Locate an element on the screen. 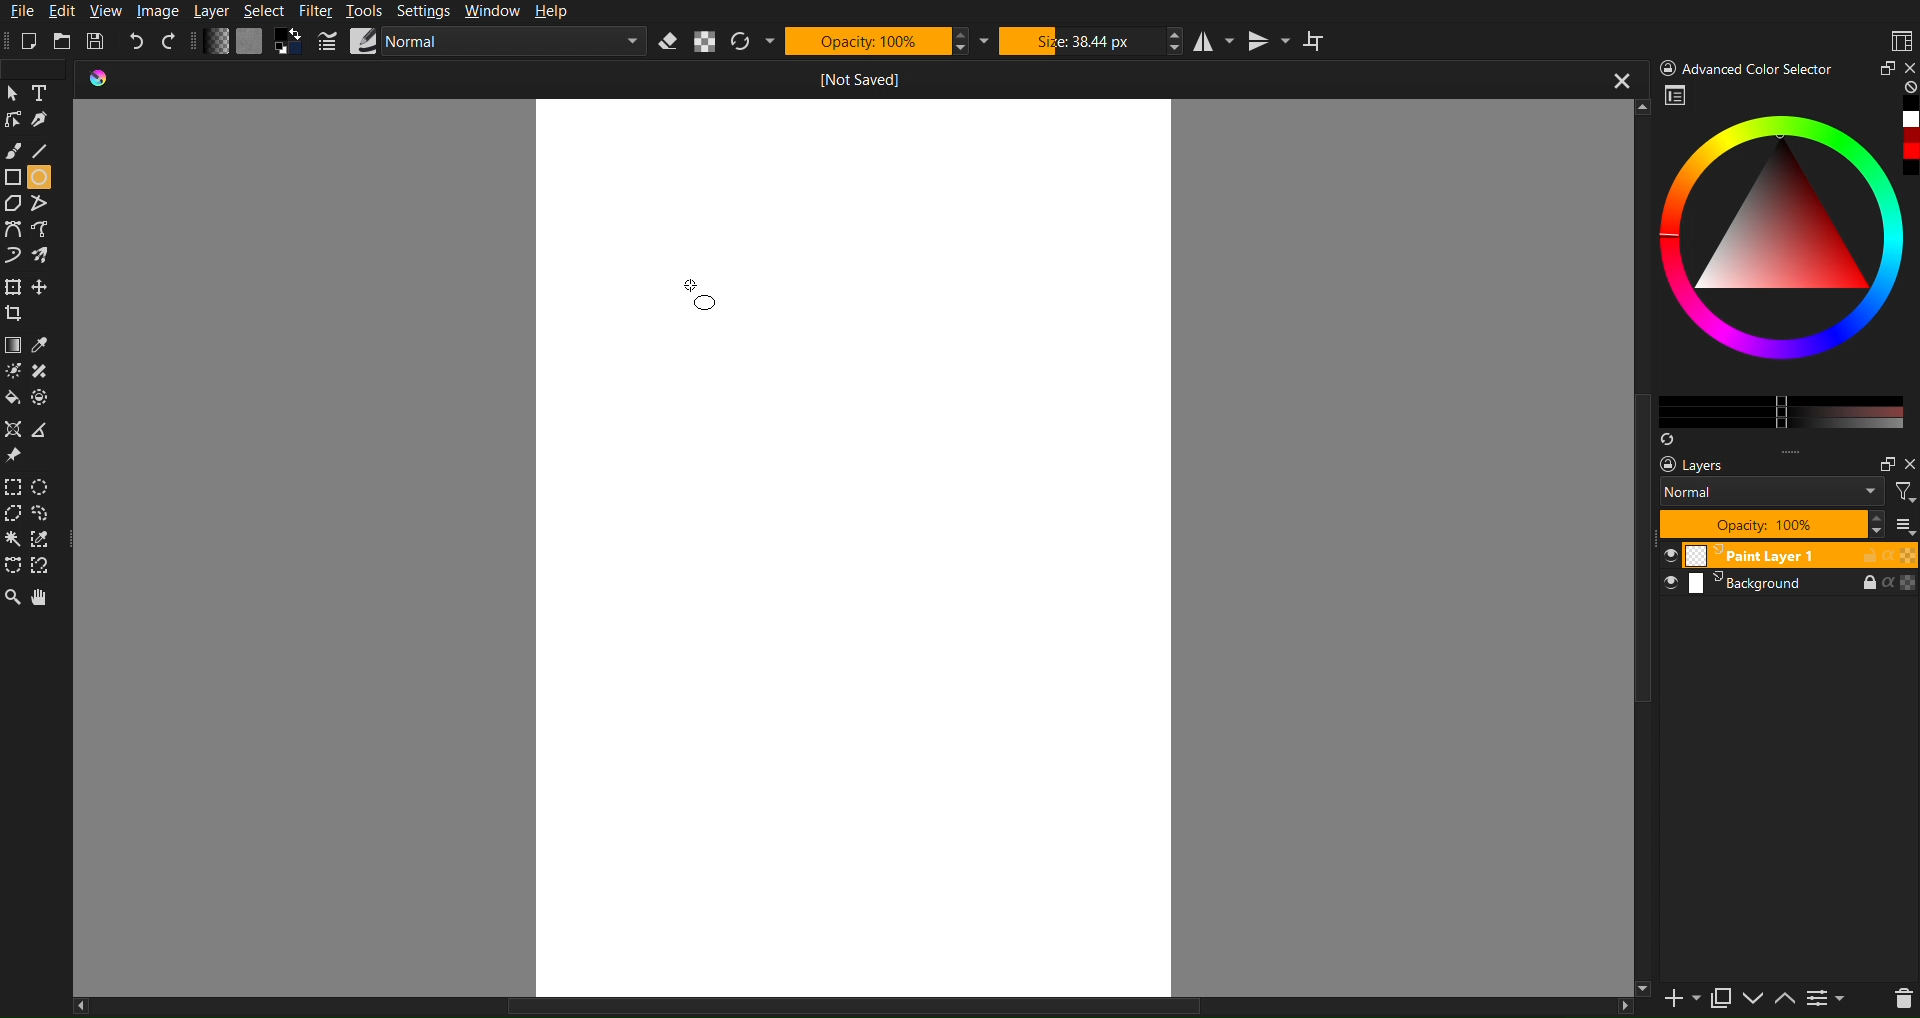  more is located at coordinates (1906, 523).